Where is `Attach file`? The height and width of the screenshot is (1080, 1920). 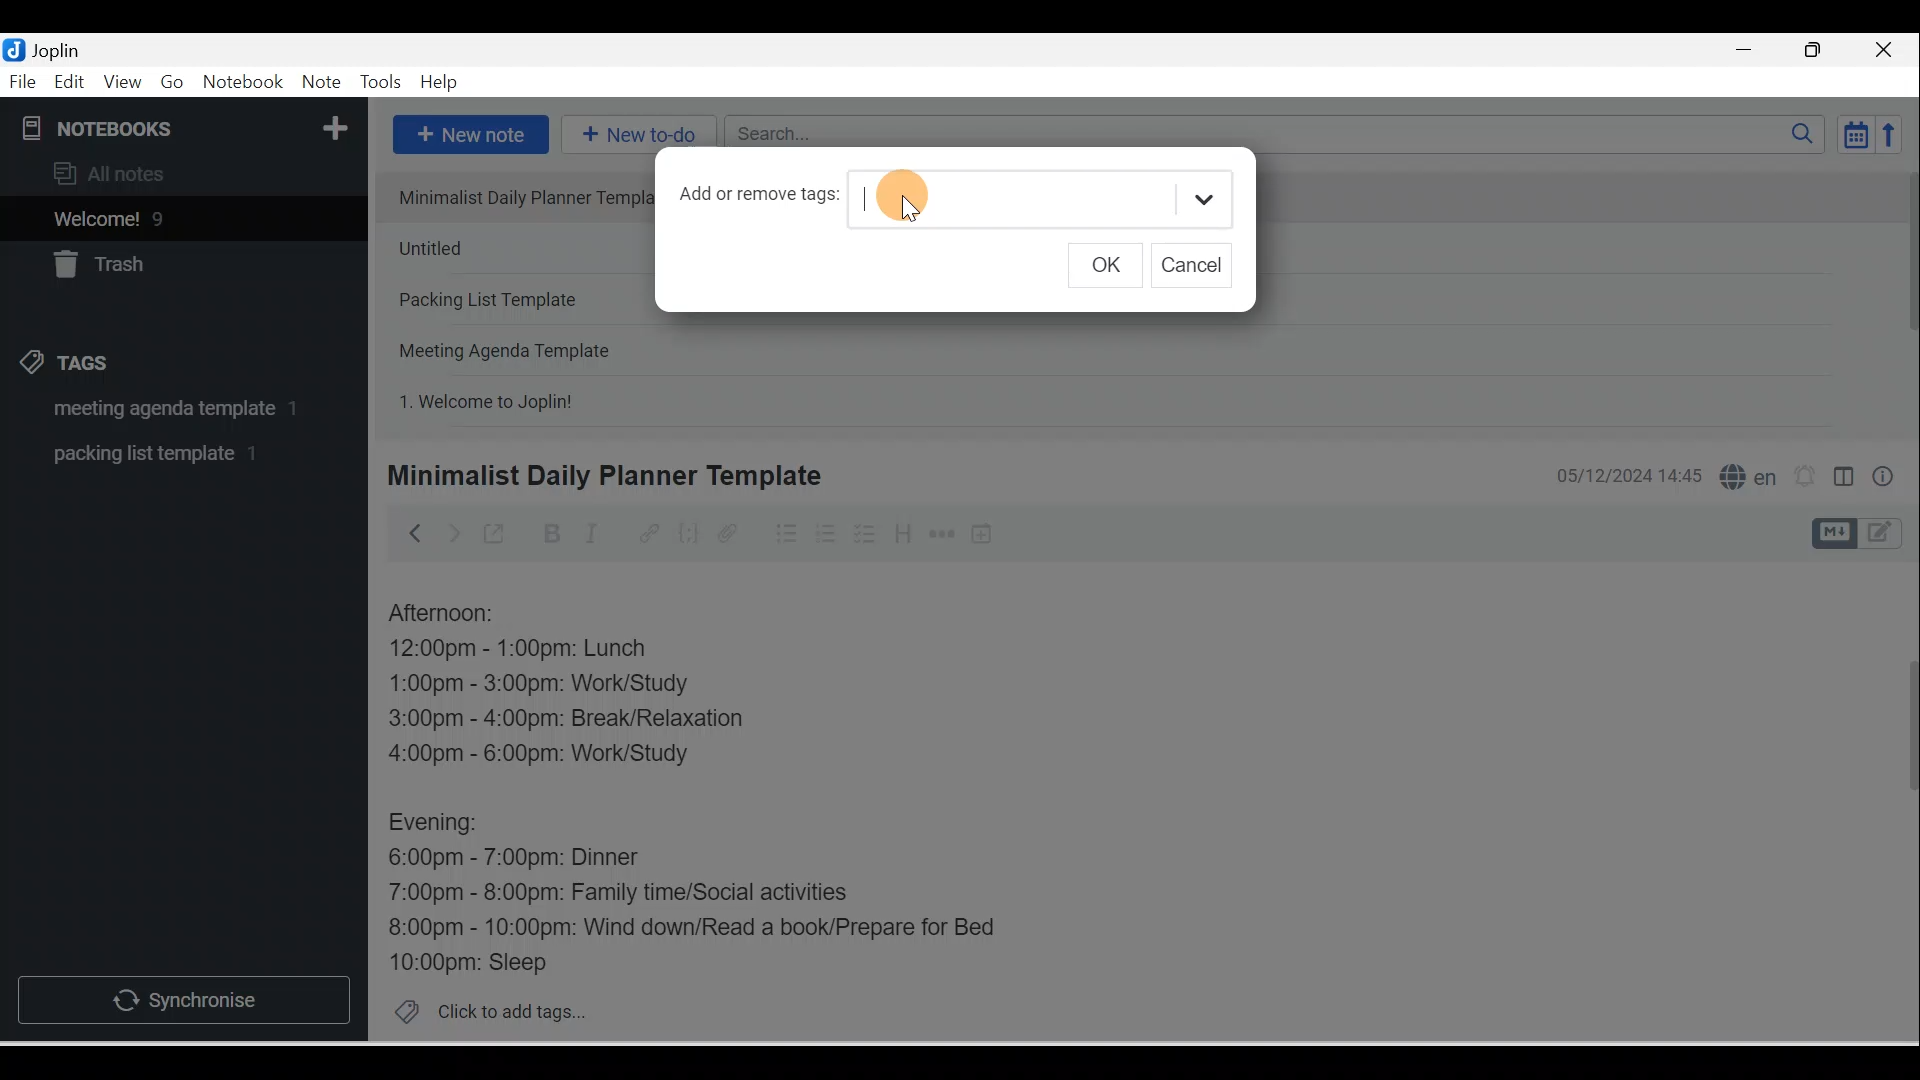
Attach file is located at coordinates (733, 533).